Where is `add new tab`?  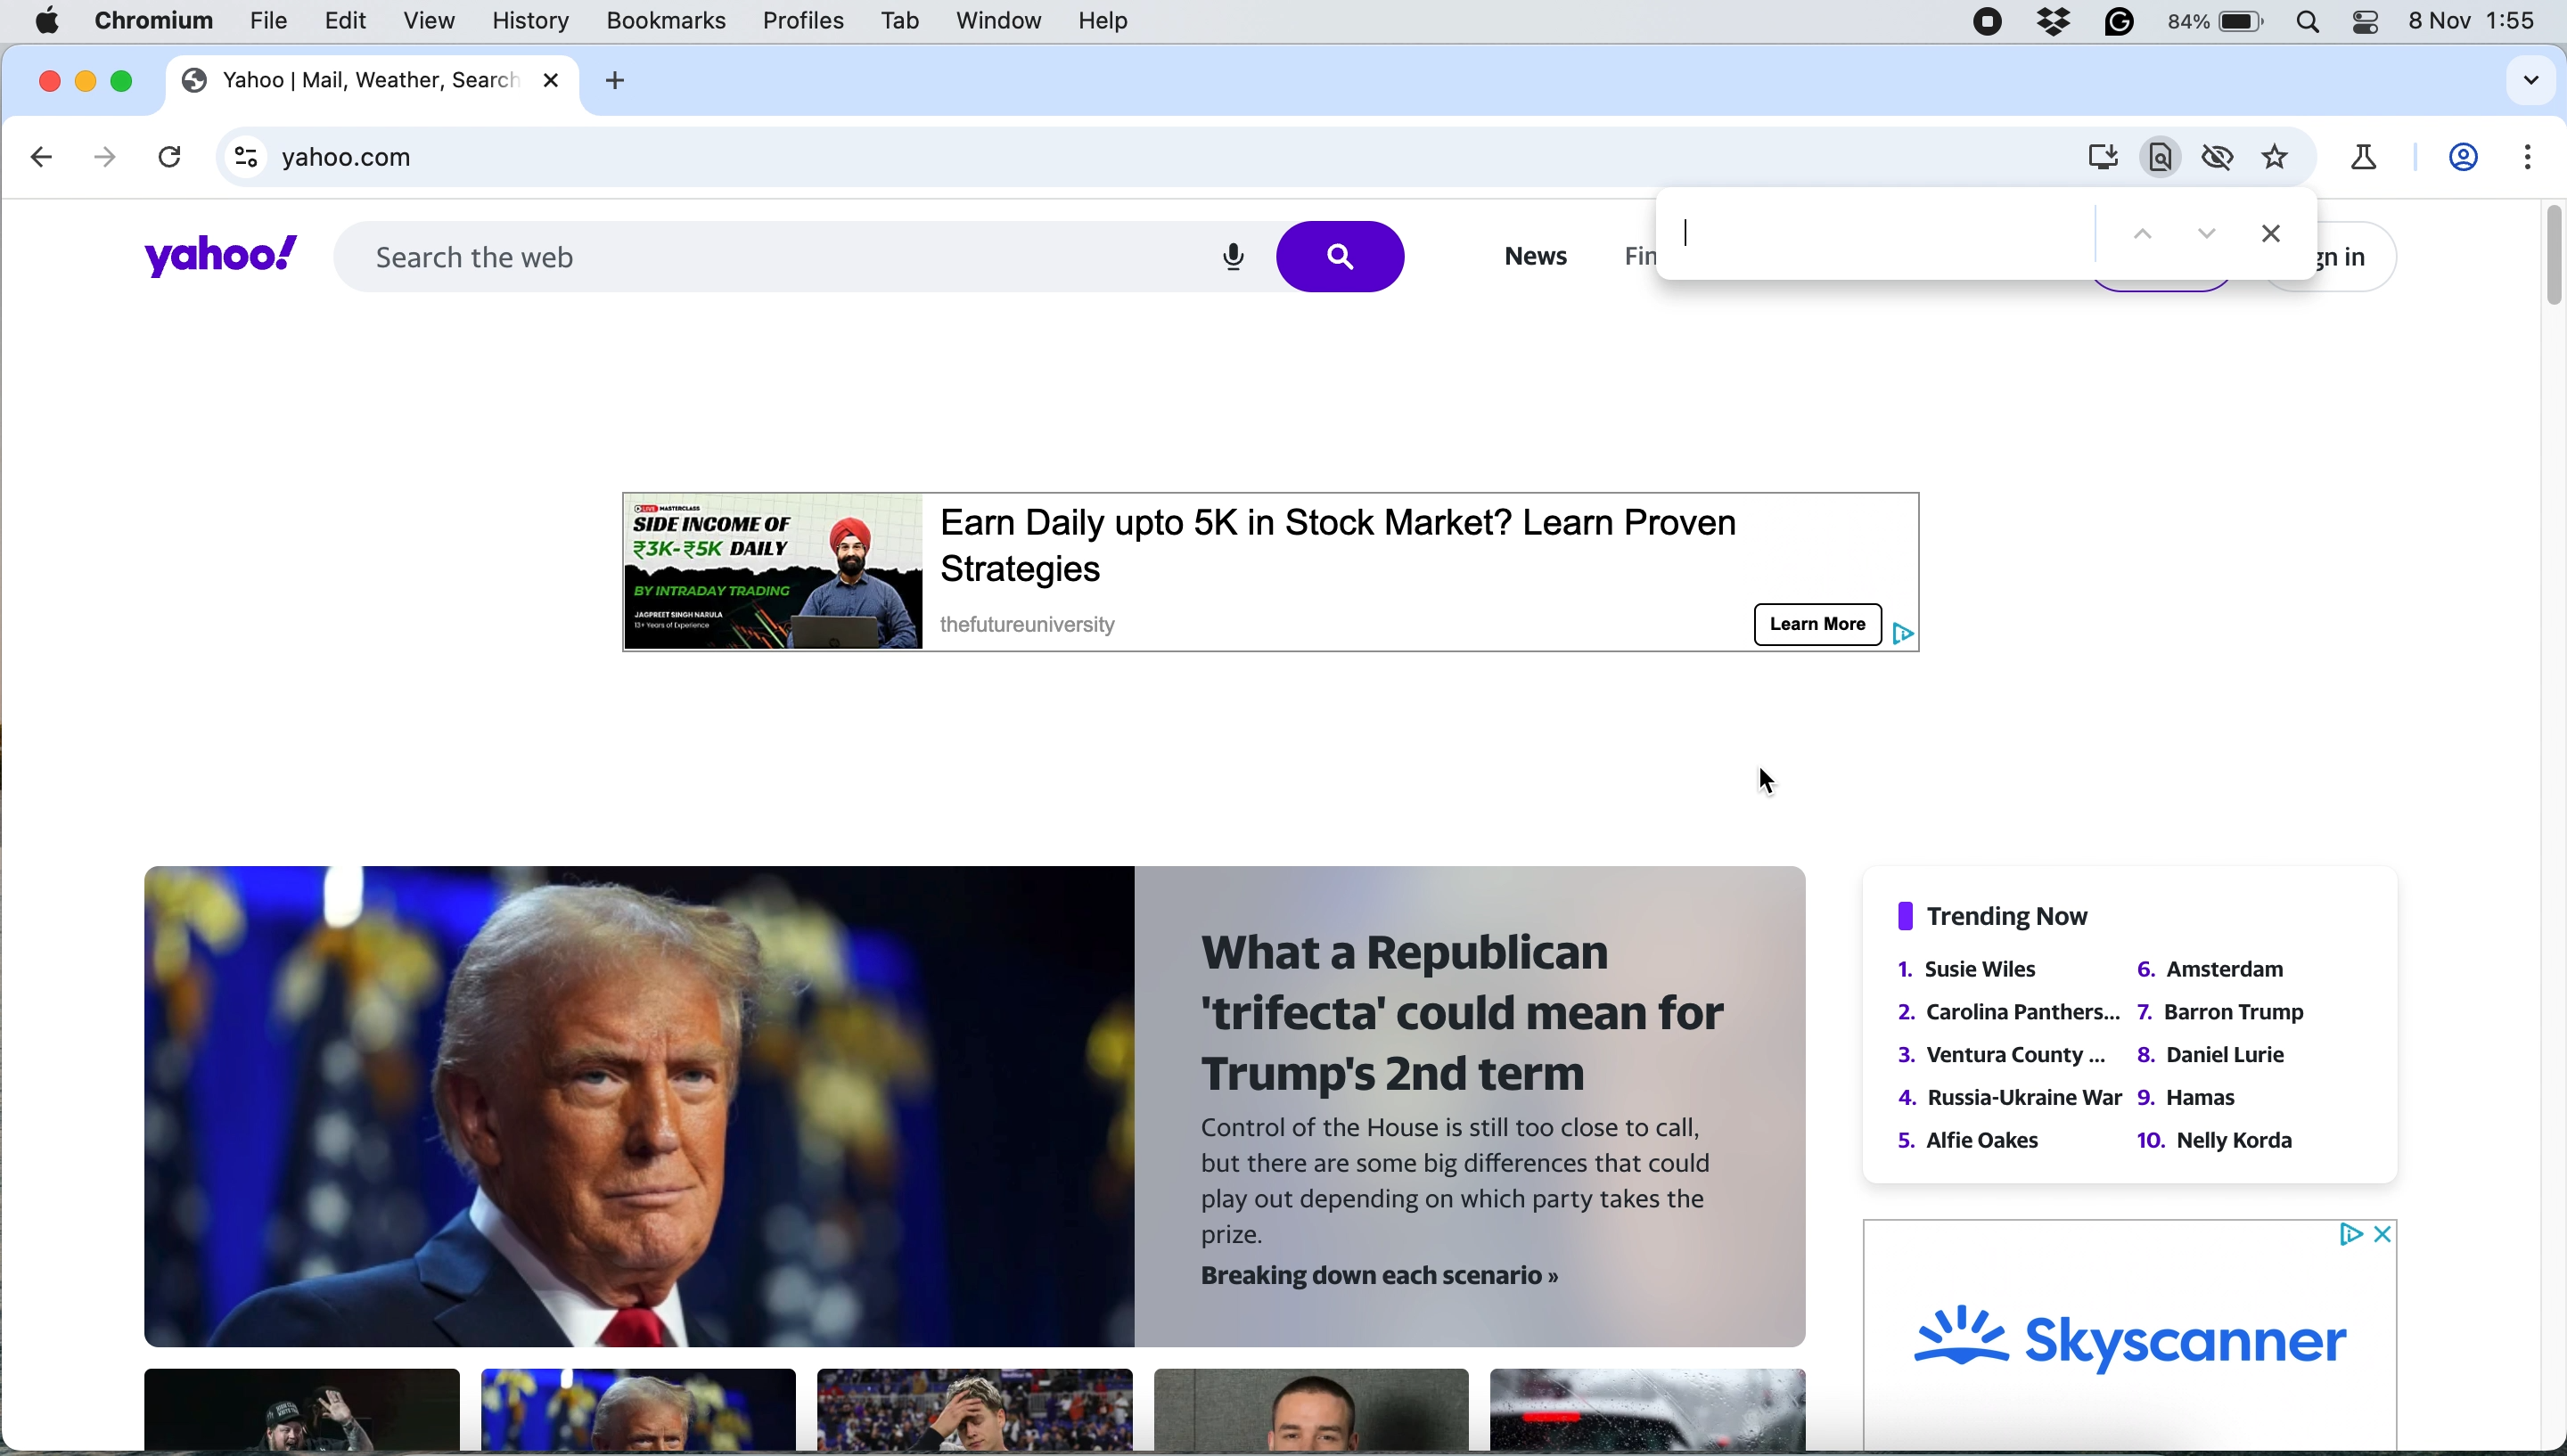 add new tab is located at coordinates (616, 79).